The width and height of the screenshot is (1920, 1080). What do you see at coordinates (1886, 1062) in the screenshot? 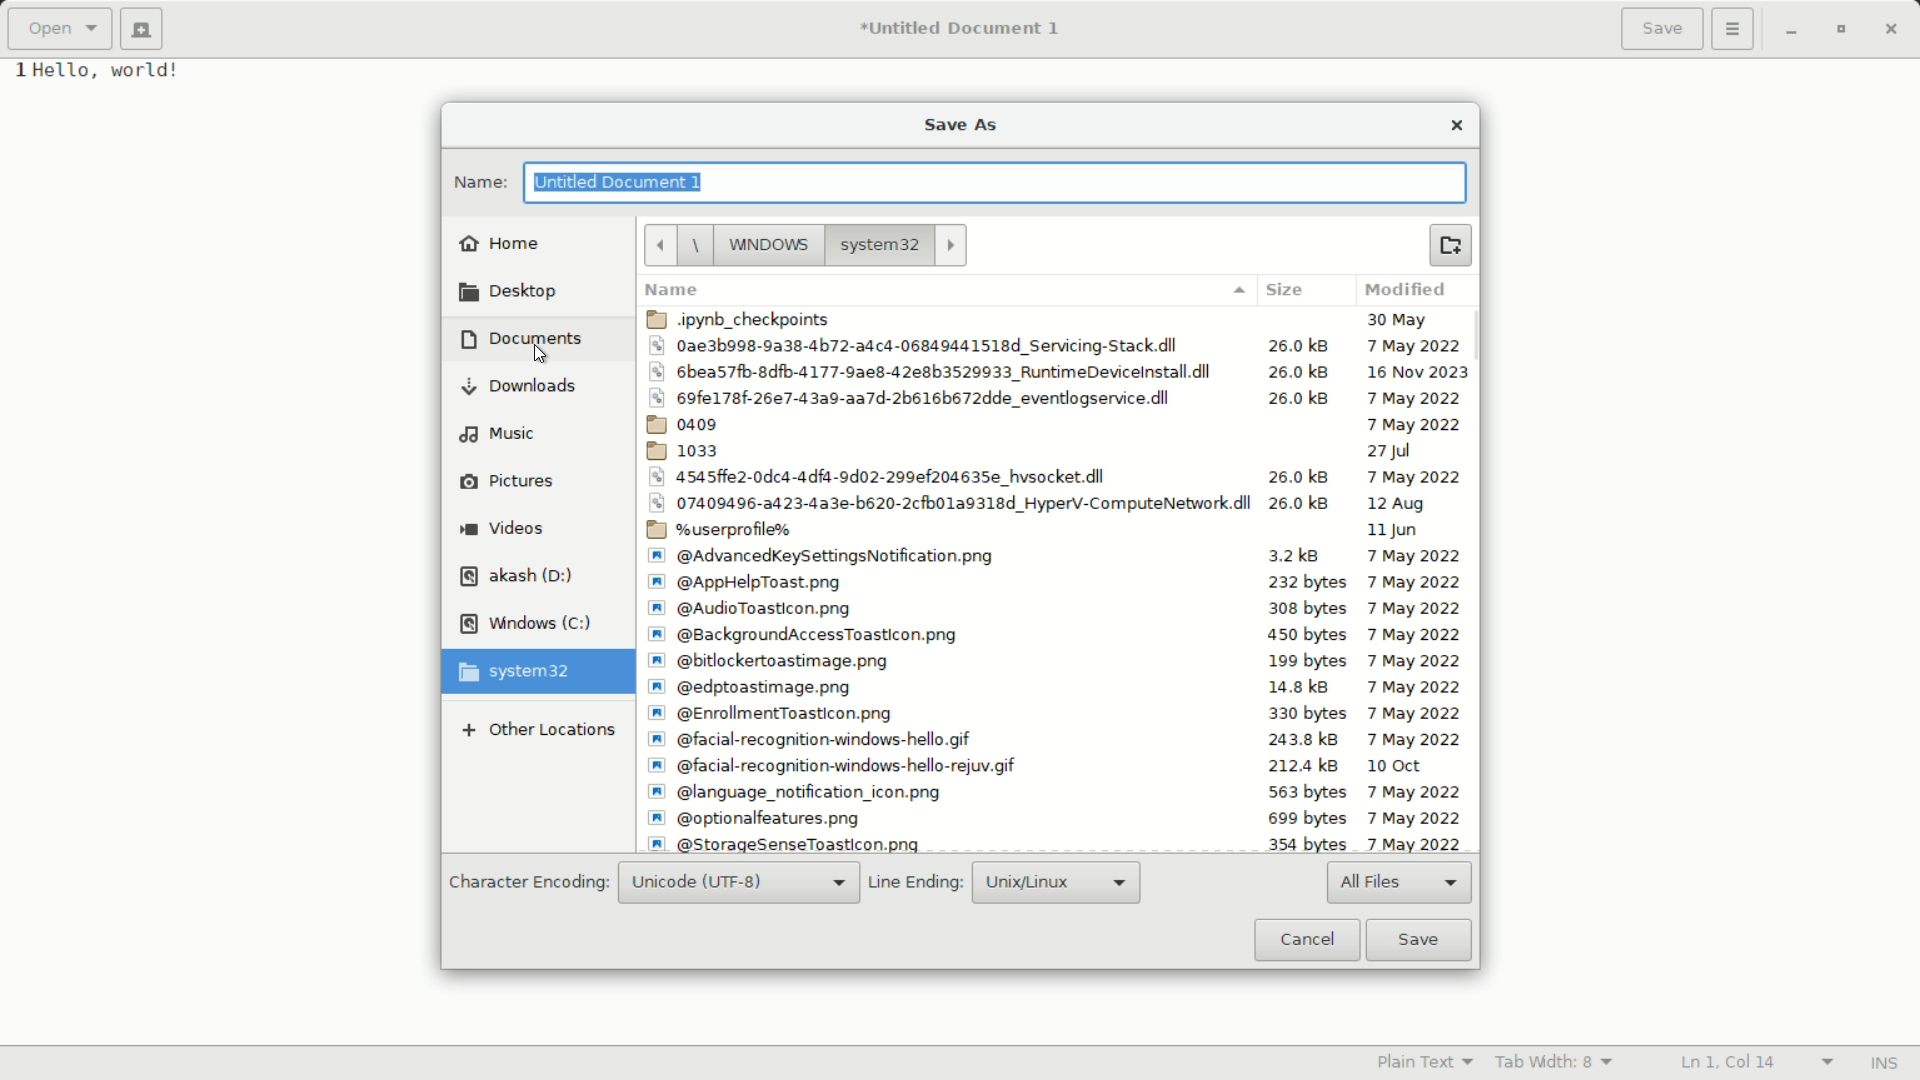
I see `INS` at bounding box center [1886, 1062].